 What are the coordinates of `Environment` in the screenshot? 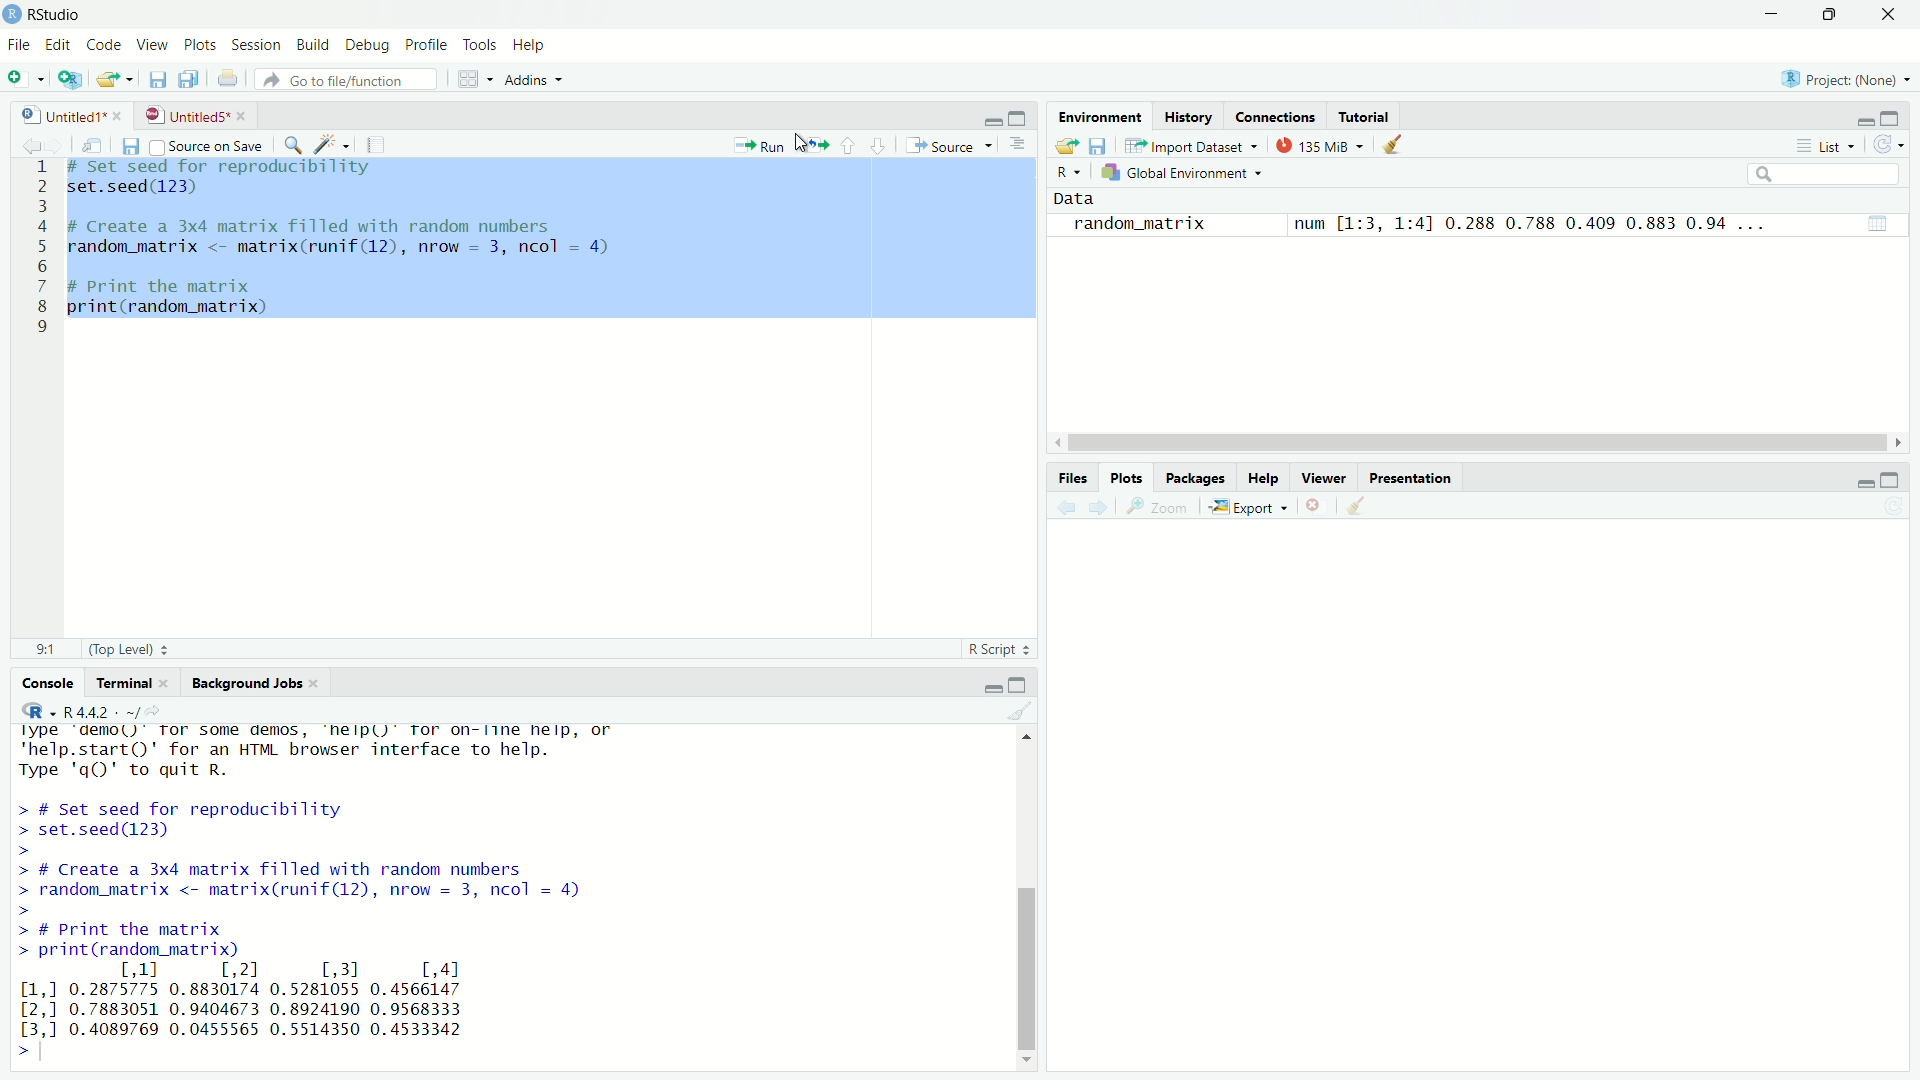 It's located at (1100, 116).